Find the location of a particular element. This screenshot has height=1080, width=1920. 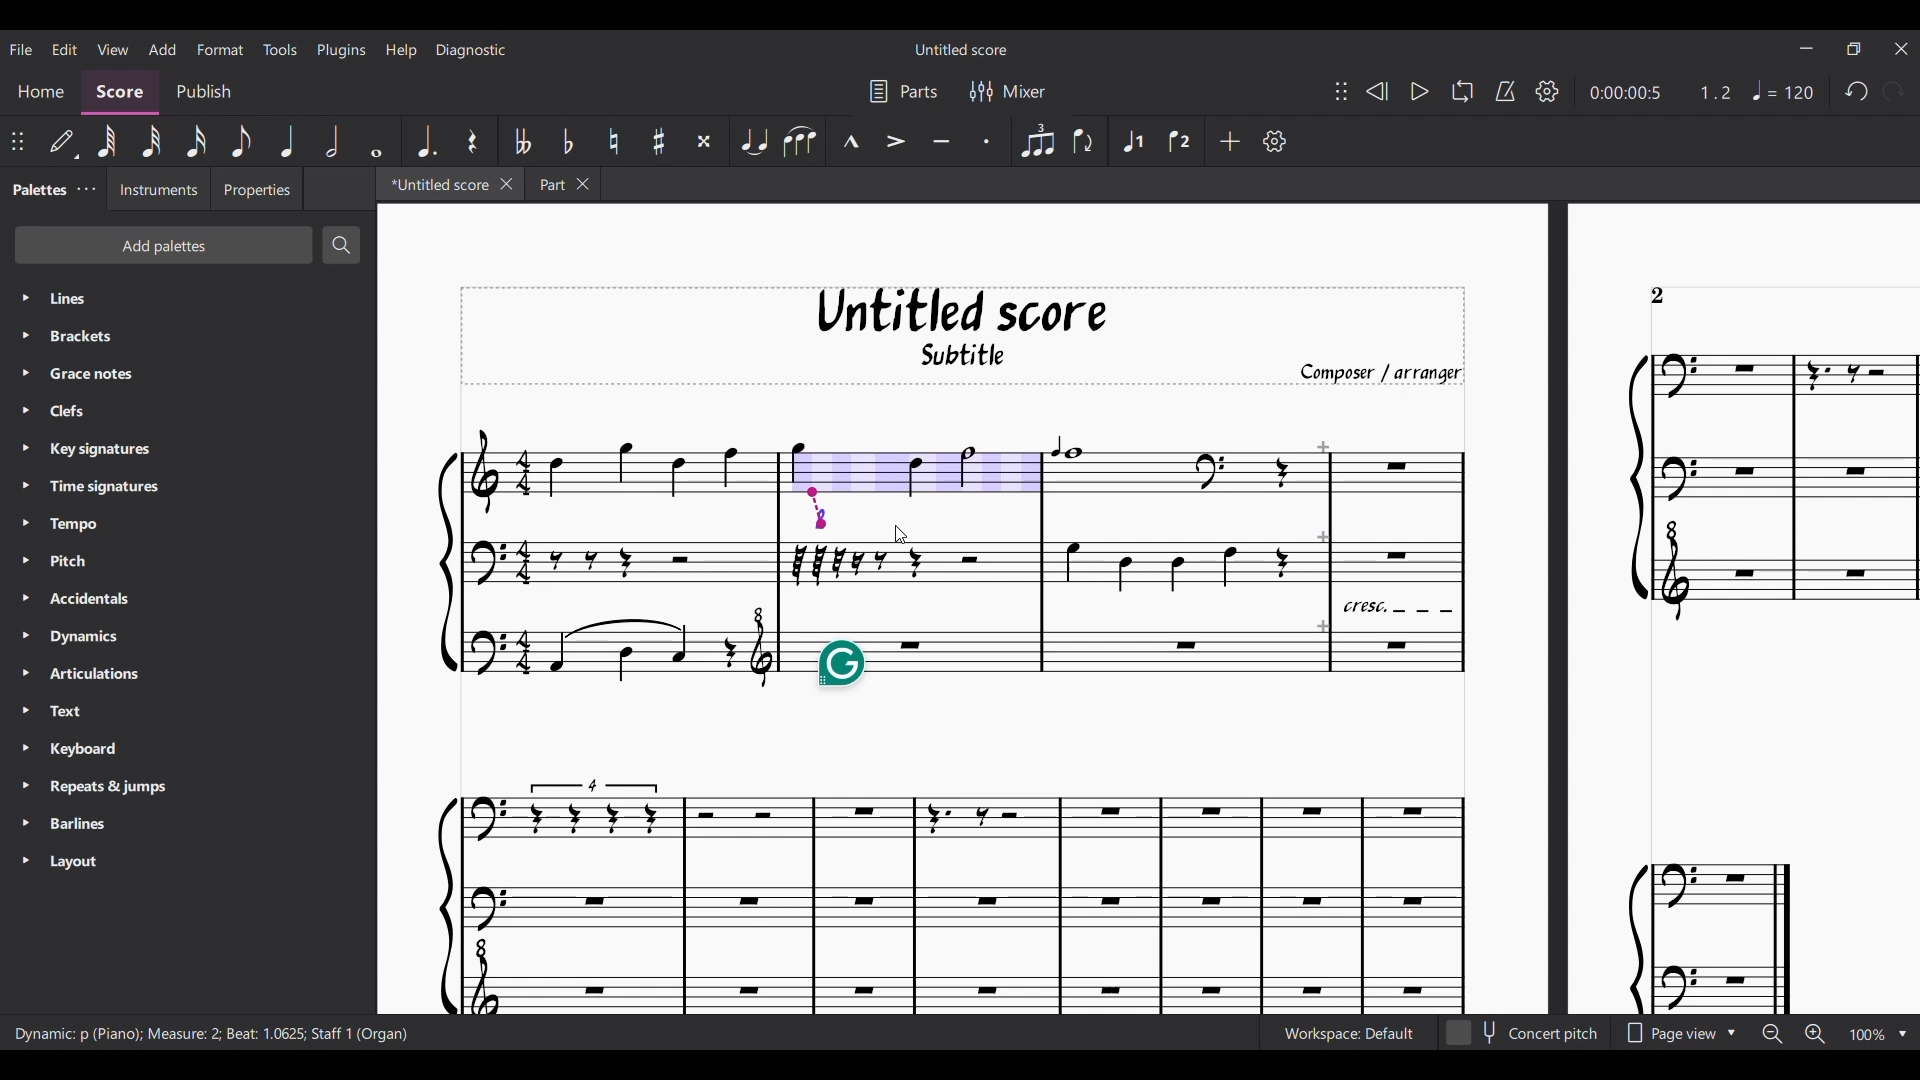

Edit menu is located at coordinates (65, 48).